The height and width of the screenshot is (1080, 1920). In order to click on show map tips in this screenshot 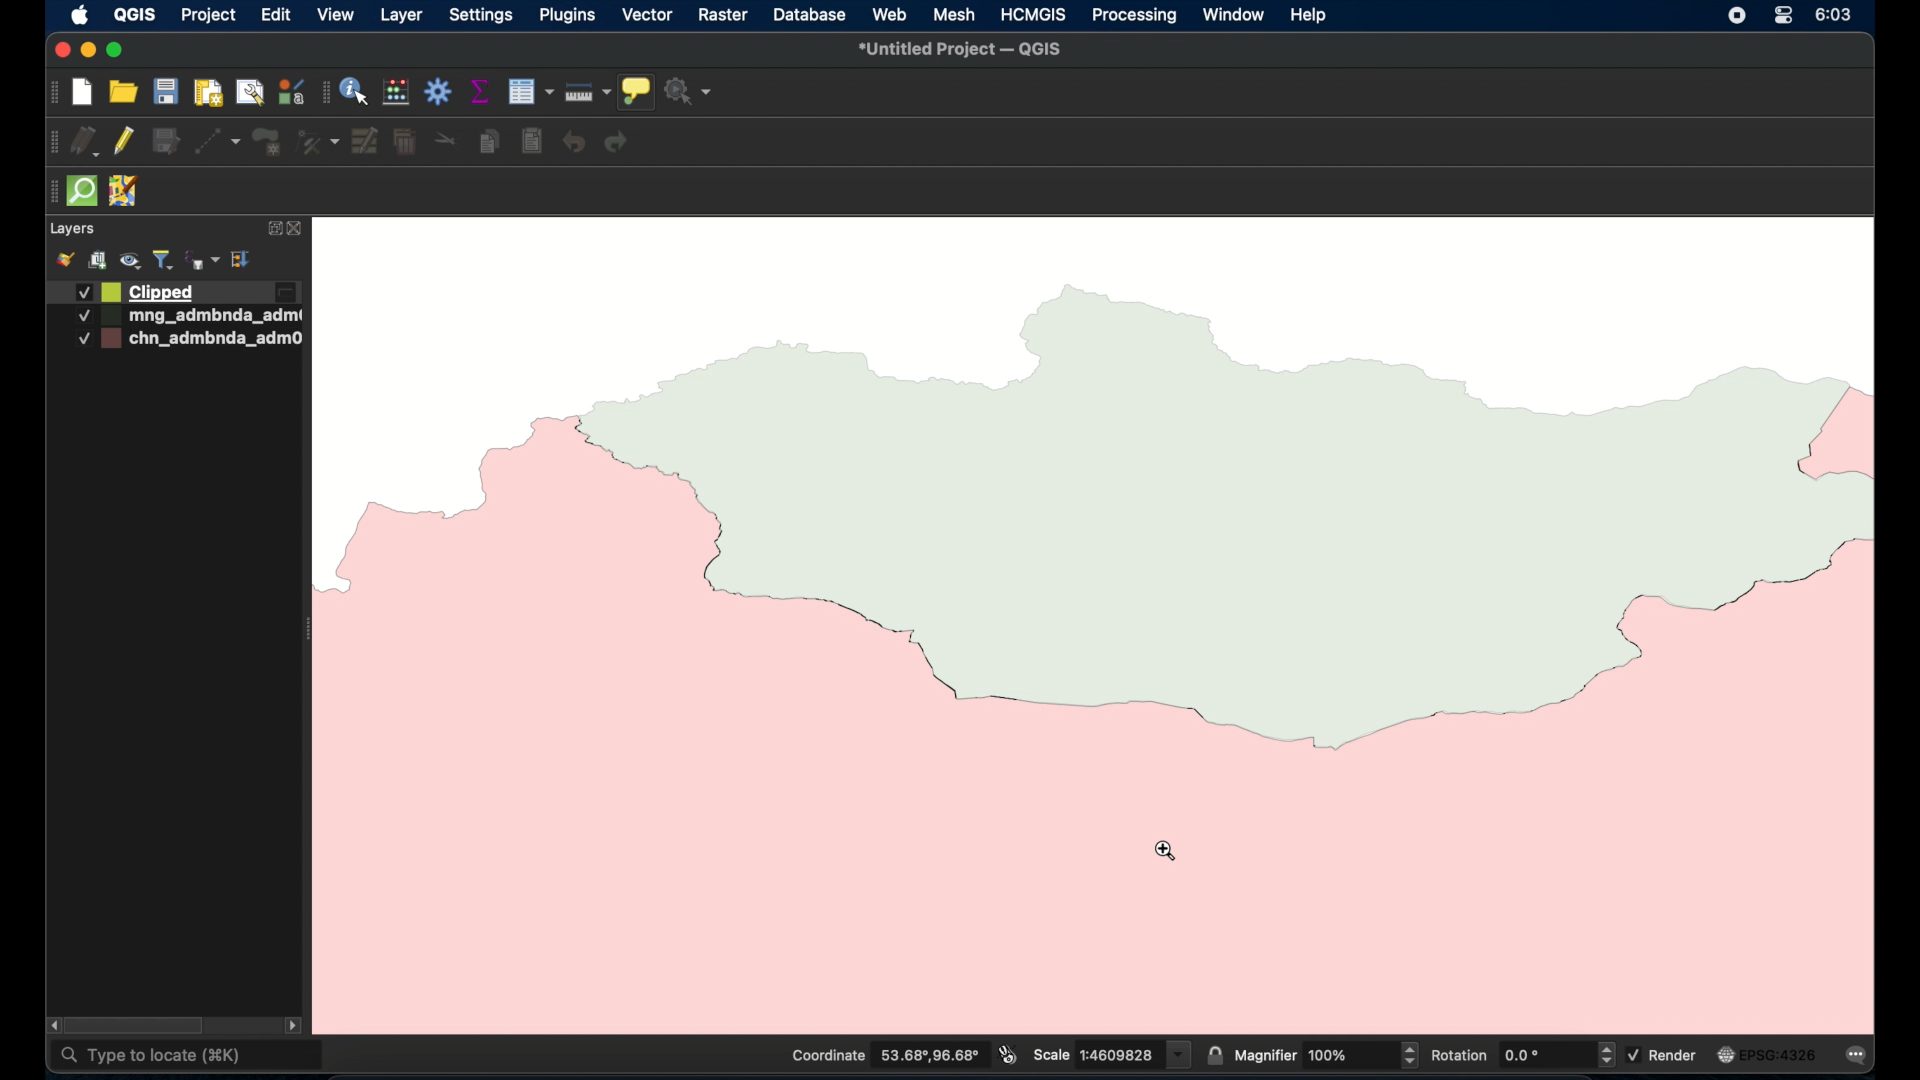, I will do `click(636, 92)`.